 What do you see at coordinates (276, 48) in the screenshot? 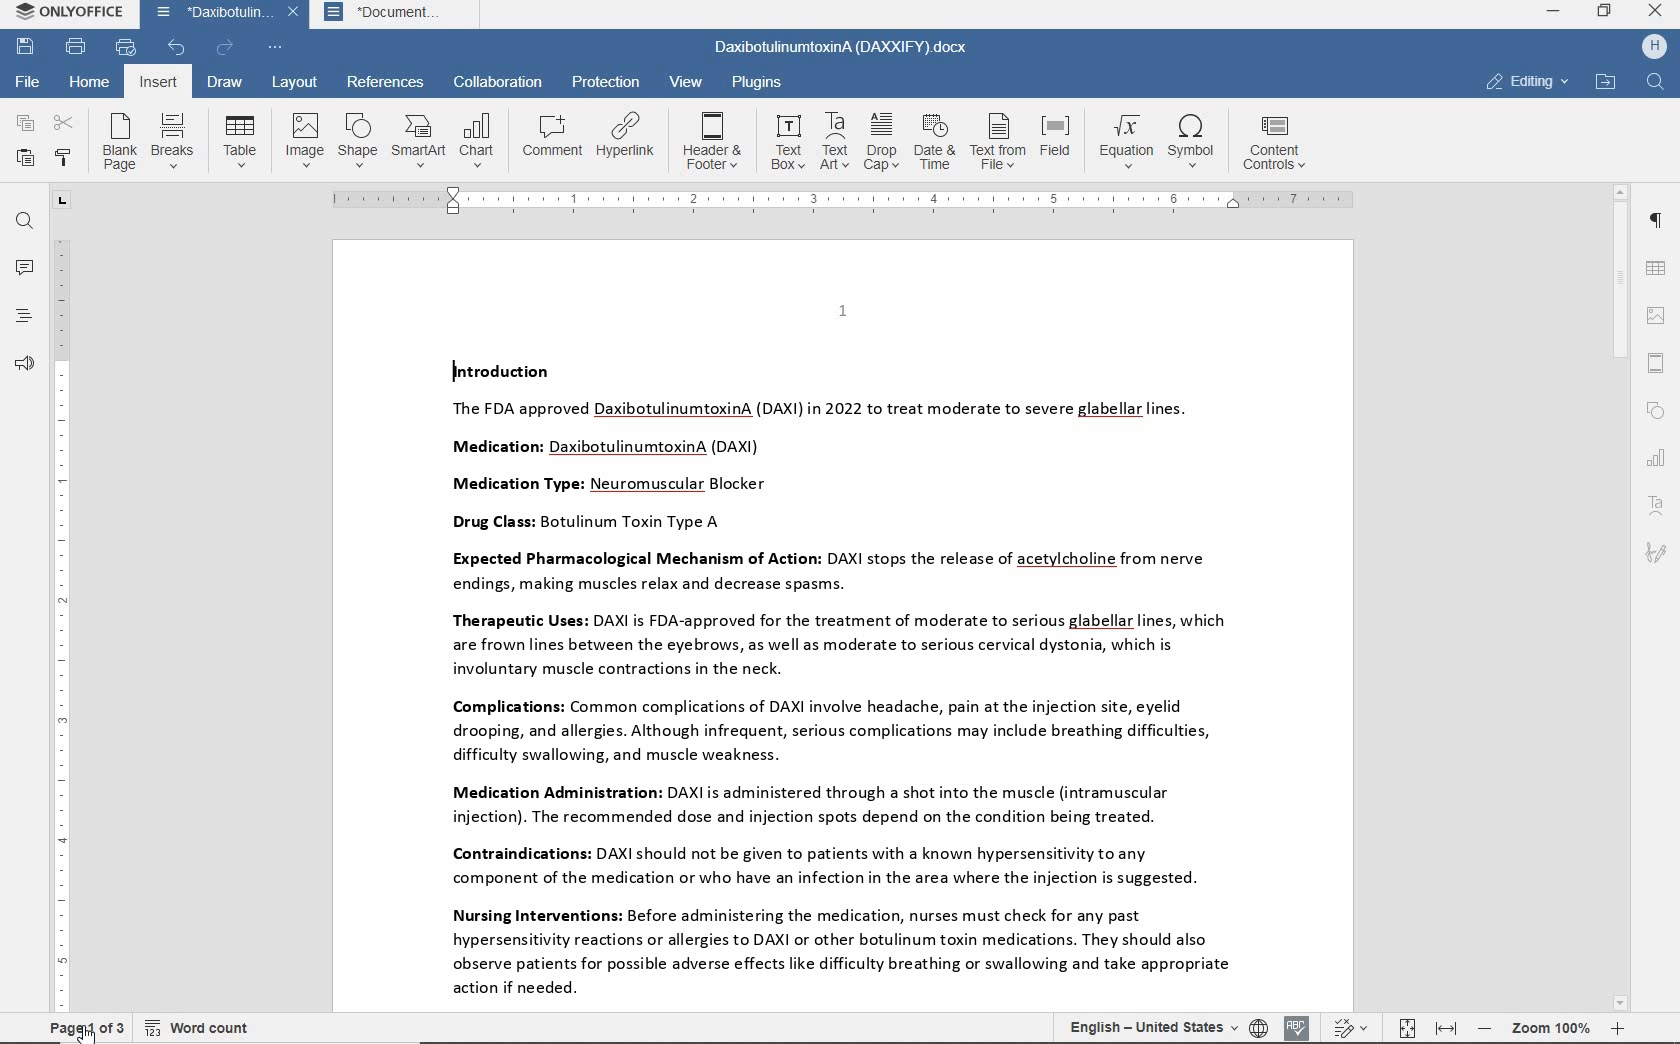
I see `customize quick access toolbar` at bounding box center [276, 48].